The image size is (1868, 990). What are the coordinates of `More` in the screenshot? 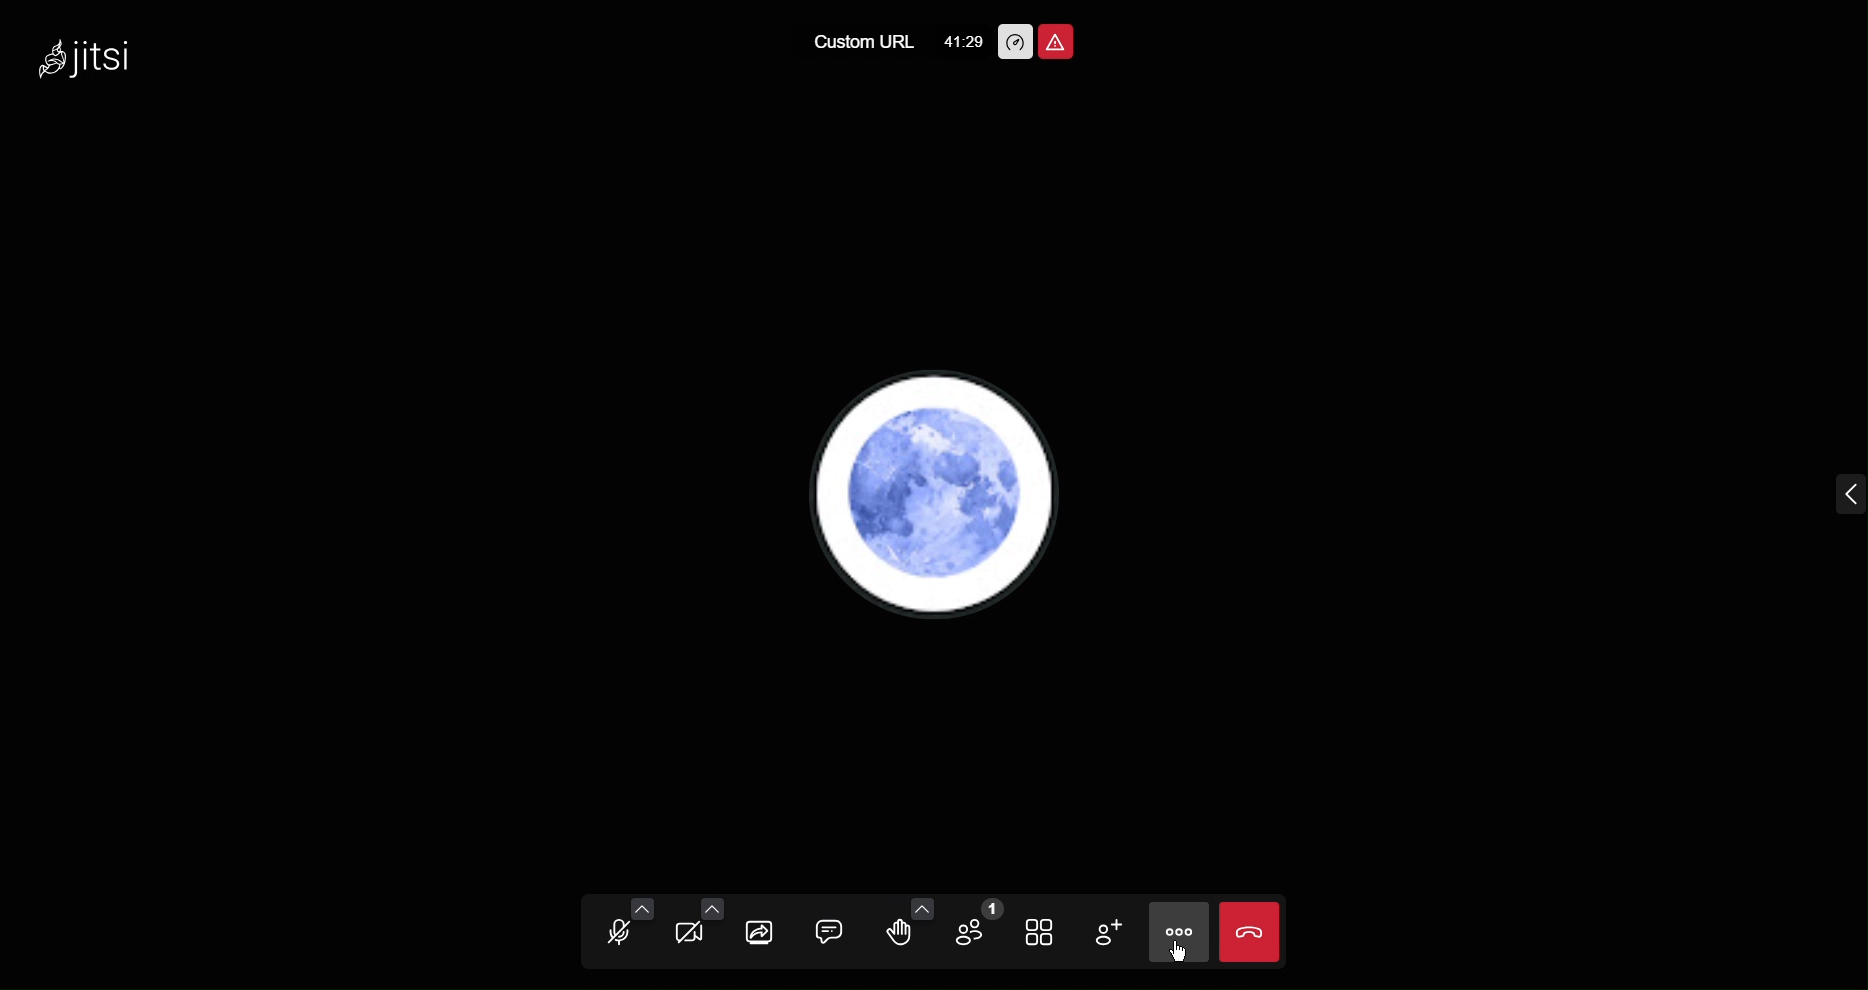 It's located at (1181, 933).